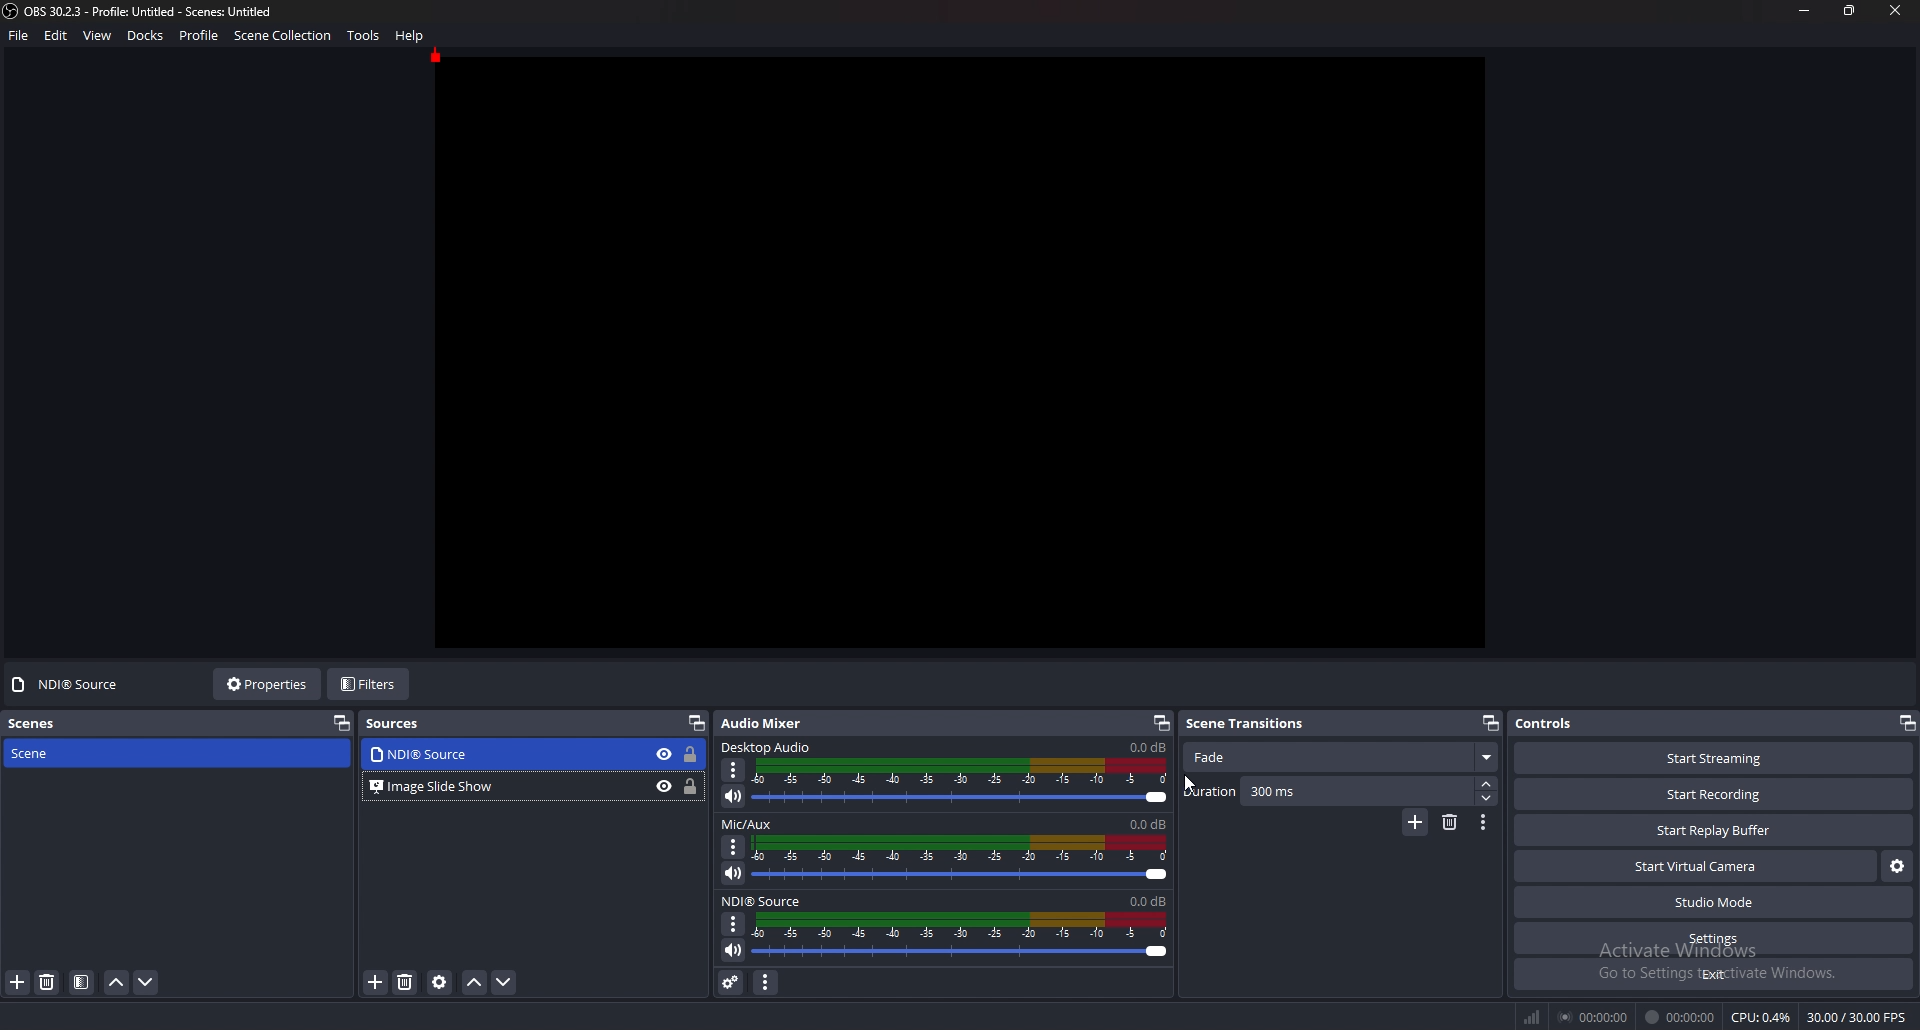 The height and width of the screenshot is (1030, 1920). I want to click on source properties, so click(440, 982).